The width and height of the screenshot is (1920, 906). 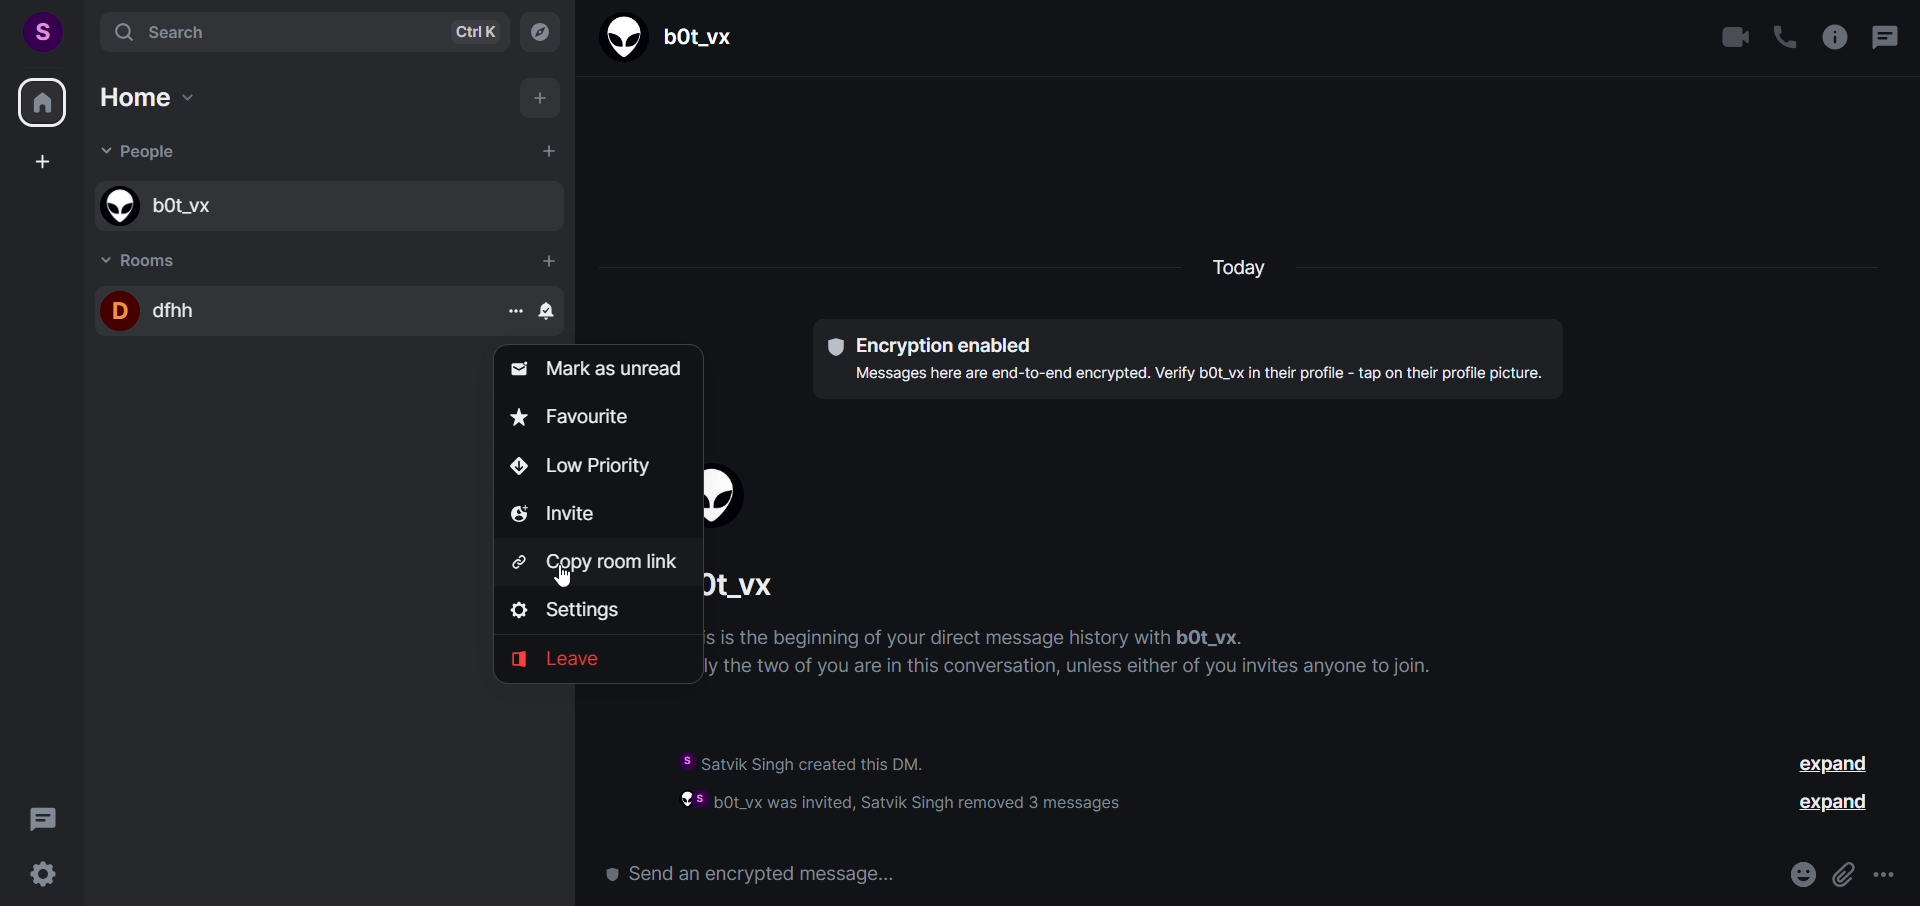 What do you see at coordinates (1831, 764) in the screenshot?
I see `expand` at bounding box center [1831, 764].